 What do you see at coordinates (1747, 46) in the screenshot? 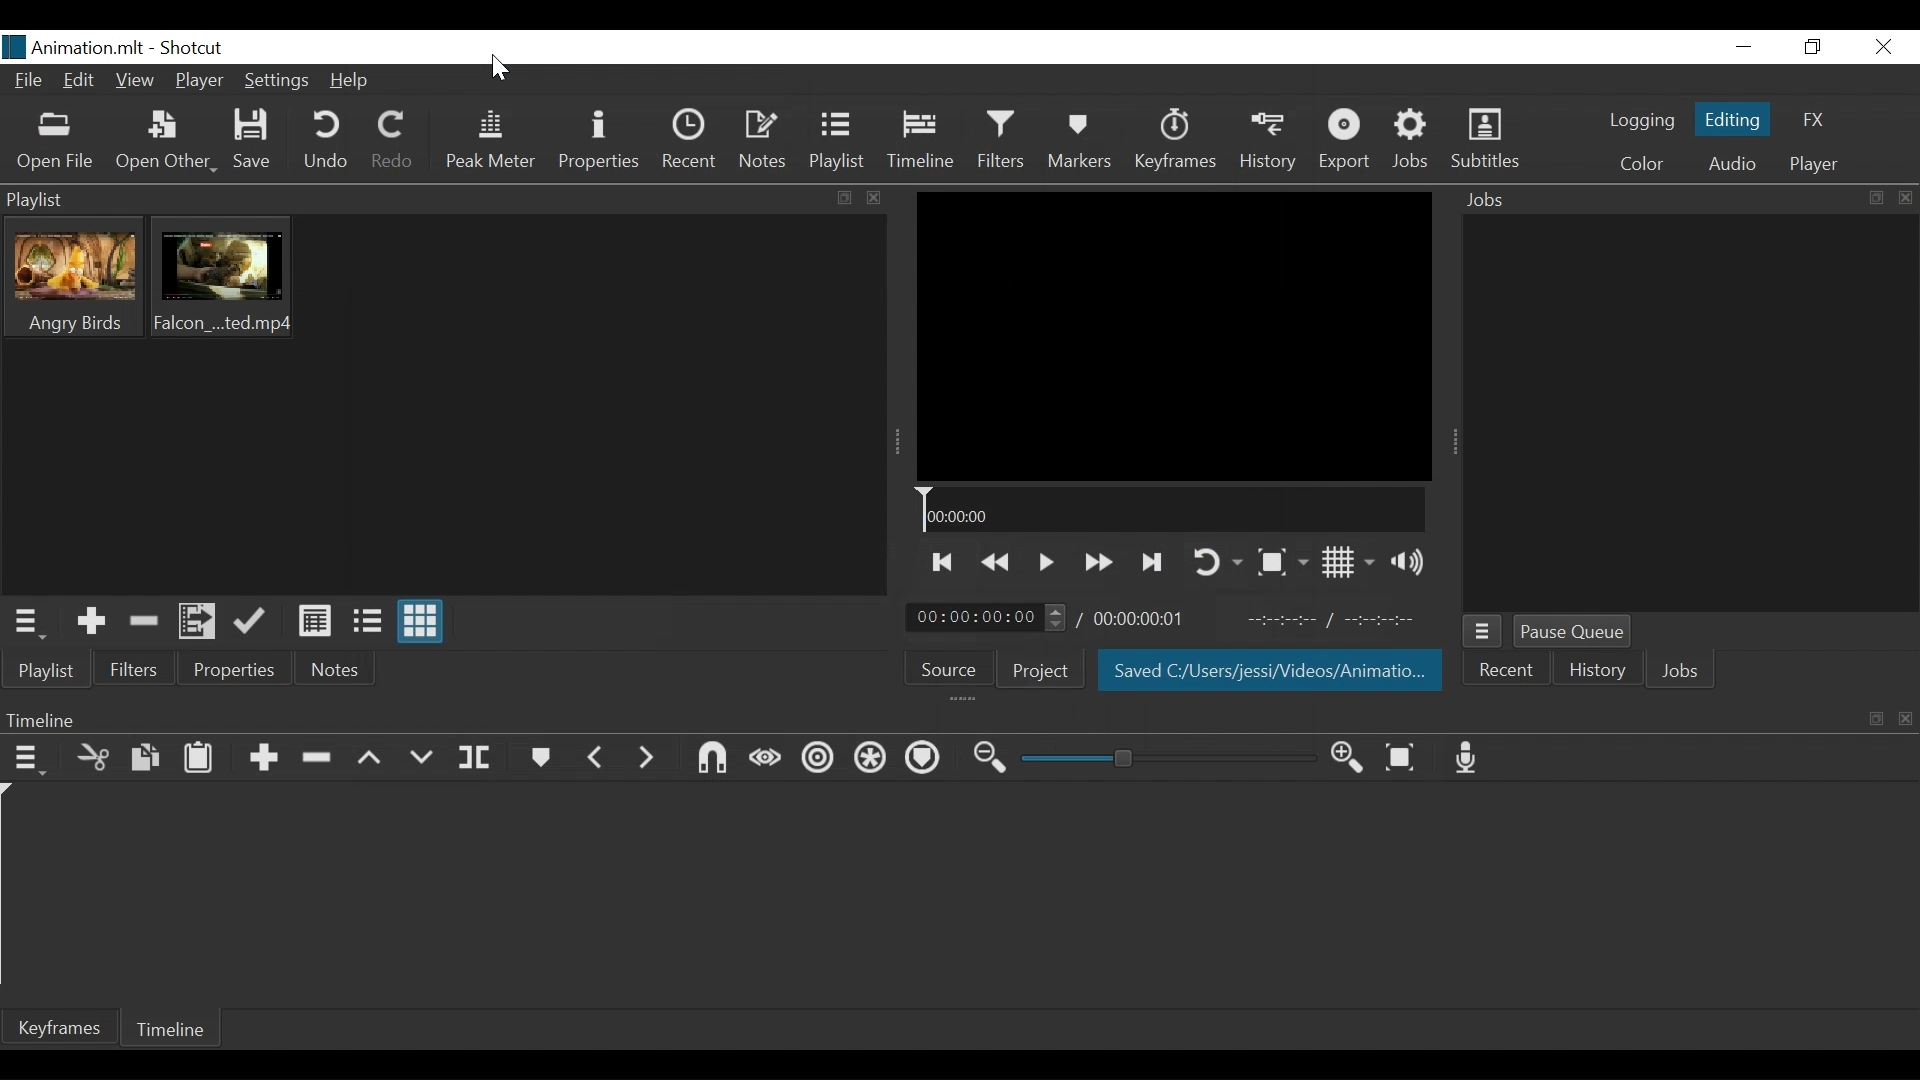
I see `minimize` at bounding box center [1747, 46].